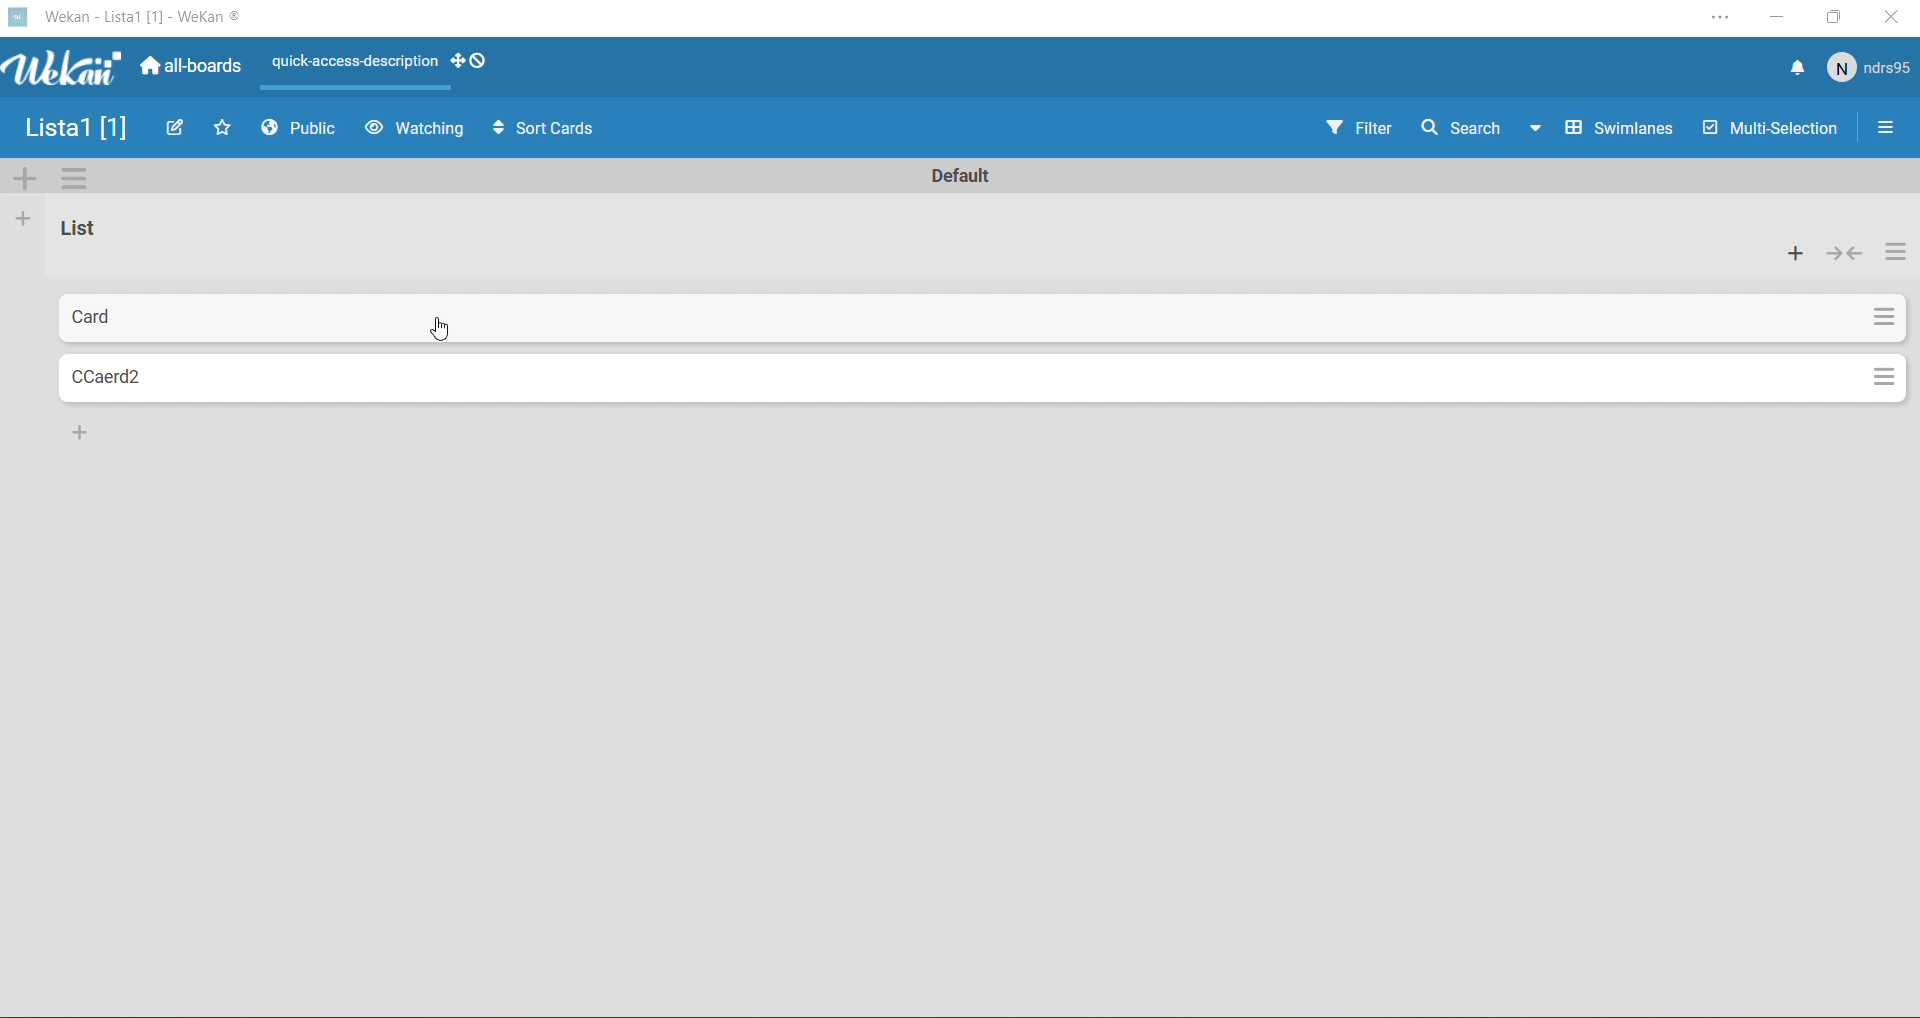 This screenshot has height=1018, width=1920. Describe the element at coordinates (59, 70) in the screenshot. I see `Wekan logo` at that location.